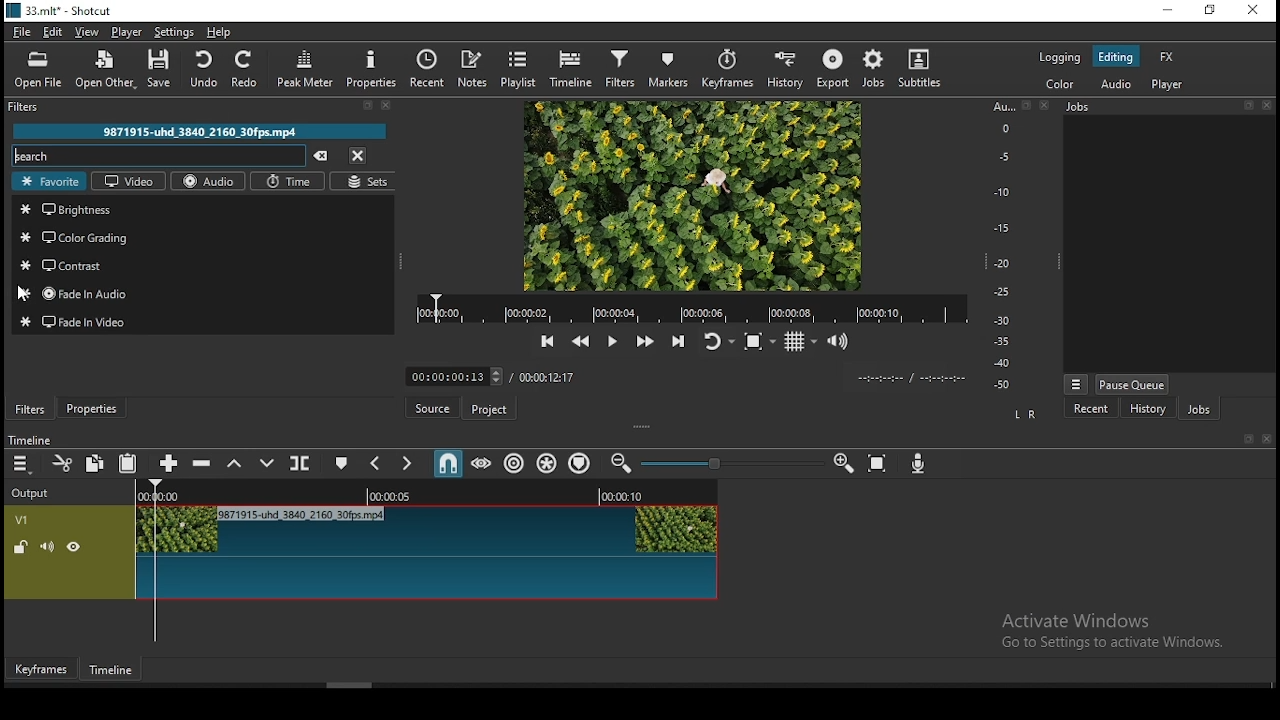 The image size is (1280, 720). What do you see at coordinates (789, 69) in the screenshot?
I see `history` at bounding box center [789, 69].